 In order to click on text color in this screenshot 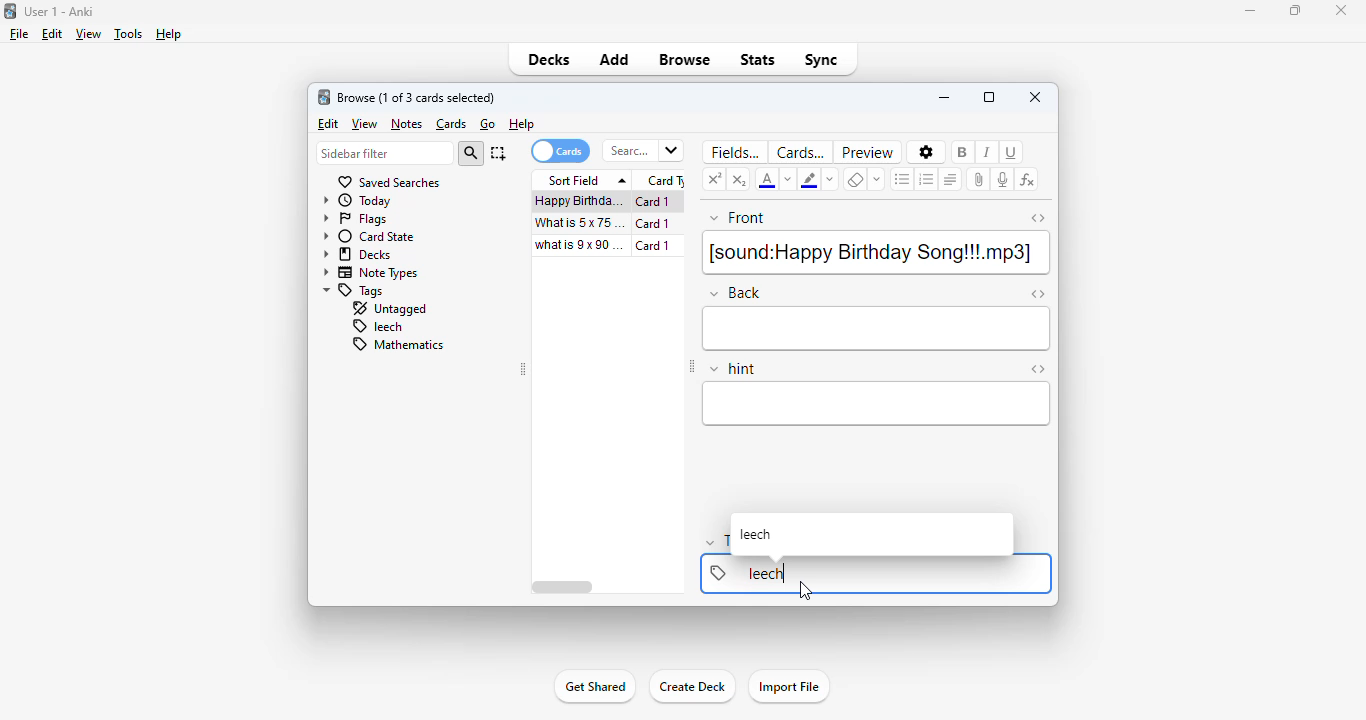, I will do `click(768, 179)`.